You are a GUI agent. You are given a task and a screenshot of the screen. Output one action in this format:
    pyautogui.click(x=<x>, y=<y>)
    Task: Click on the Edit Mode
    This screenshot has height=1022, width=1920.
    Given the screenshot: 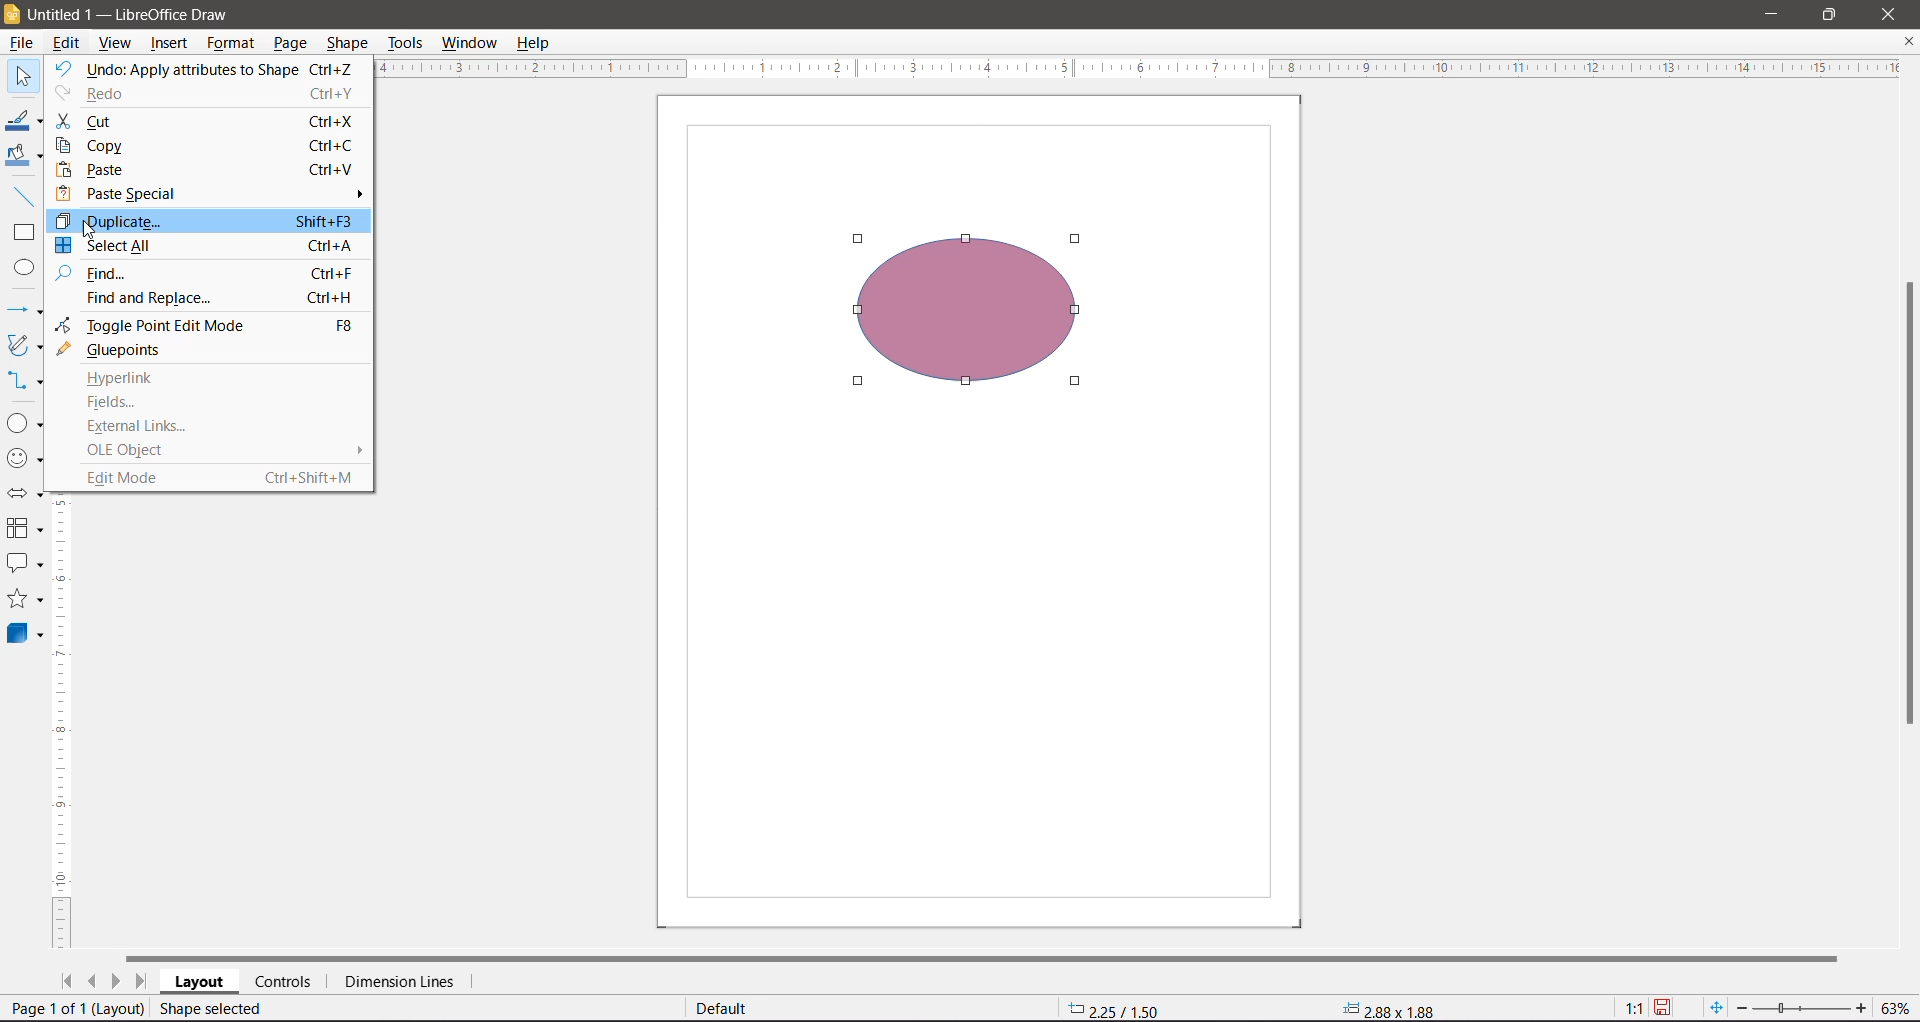 What is the action you would take?
    pyautogui.click(x=217, y=477)
    